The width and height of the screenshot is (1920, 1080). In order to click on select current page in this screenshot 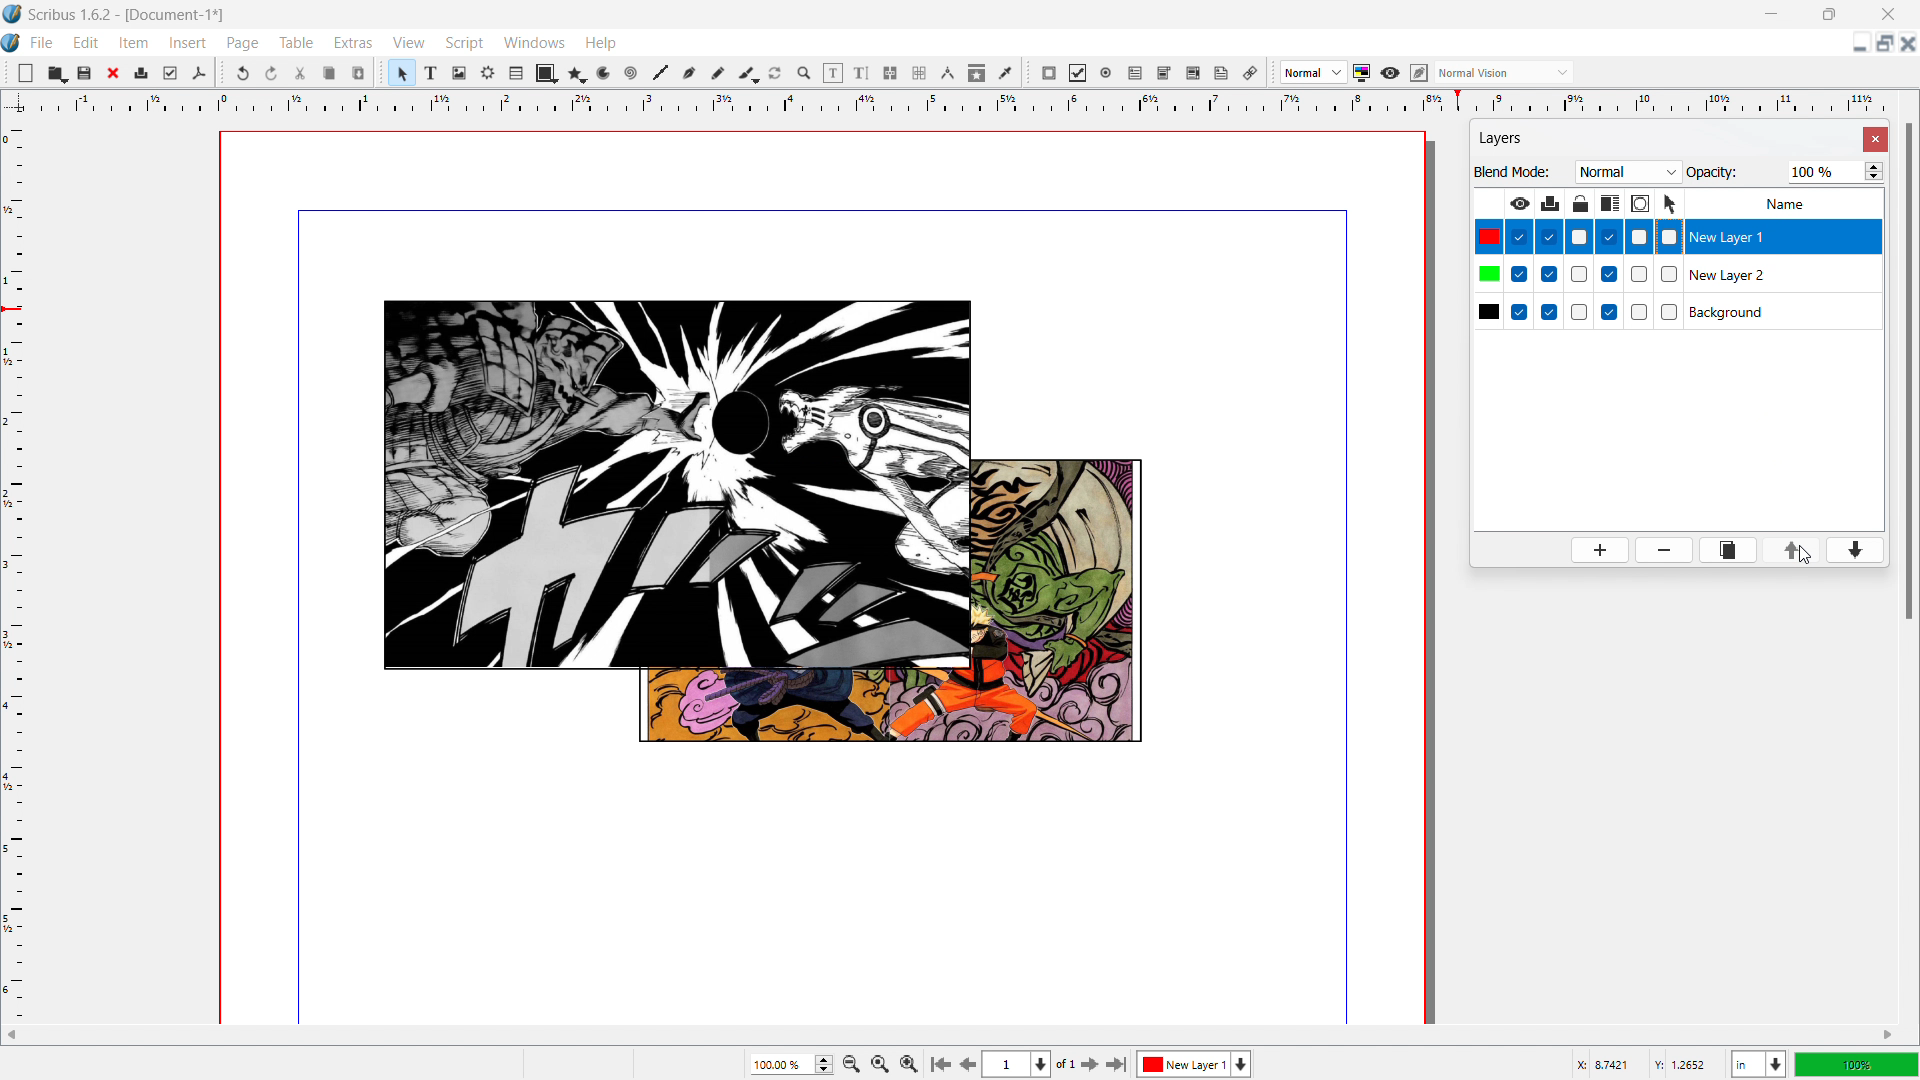, I will do `click(1018, 1064)`.